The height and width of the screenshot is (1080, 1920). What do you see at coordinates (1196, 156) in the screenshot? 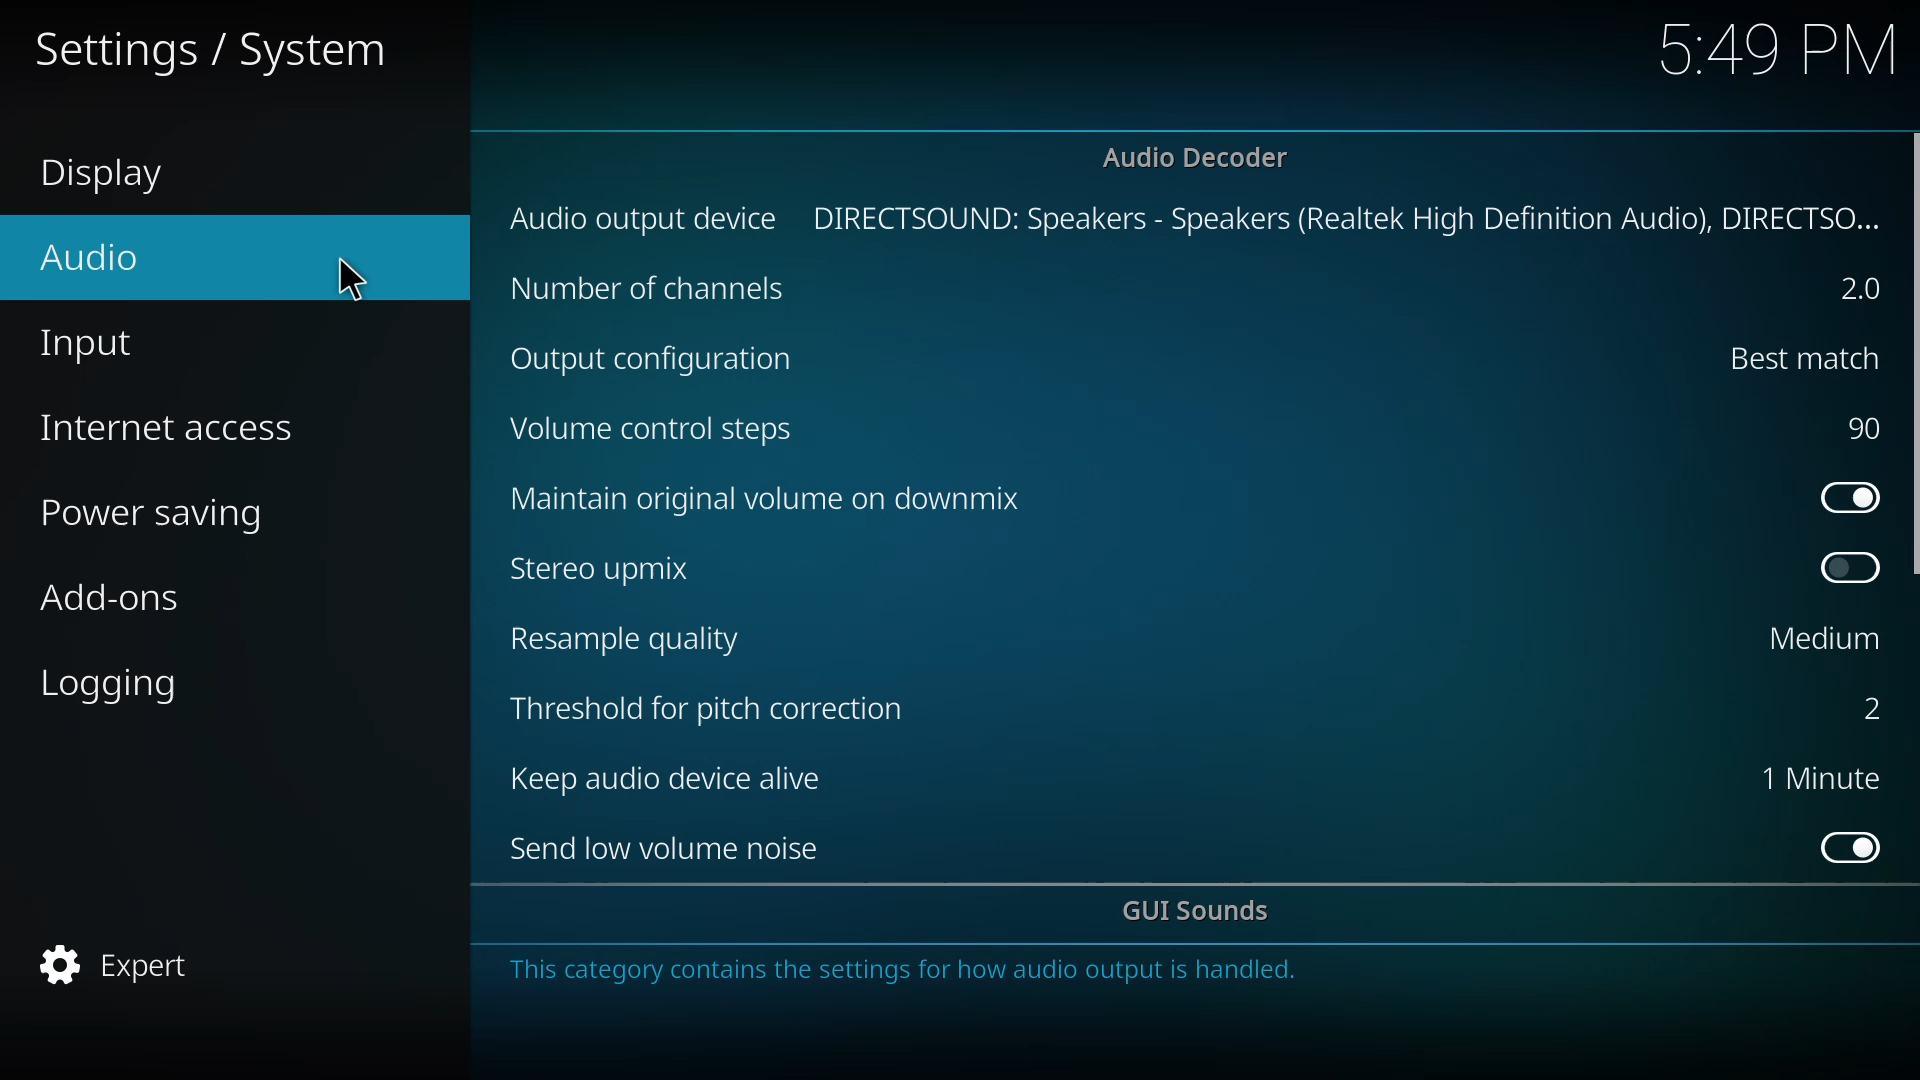
I see `audio decoder` at bounding box center [1196, 156].